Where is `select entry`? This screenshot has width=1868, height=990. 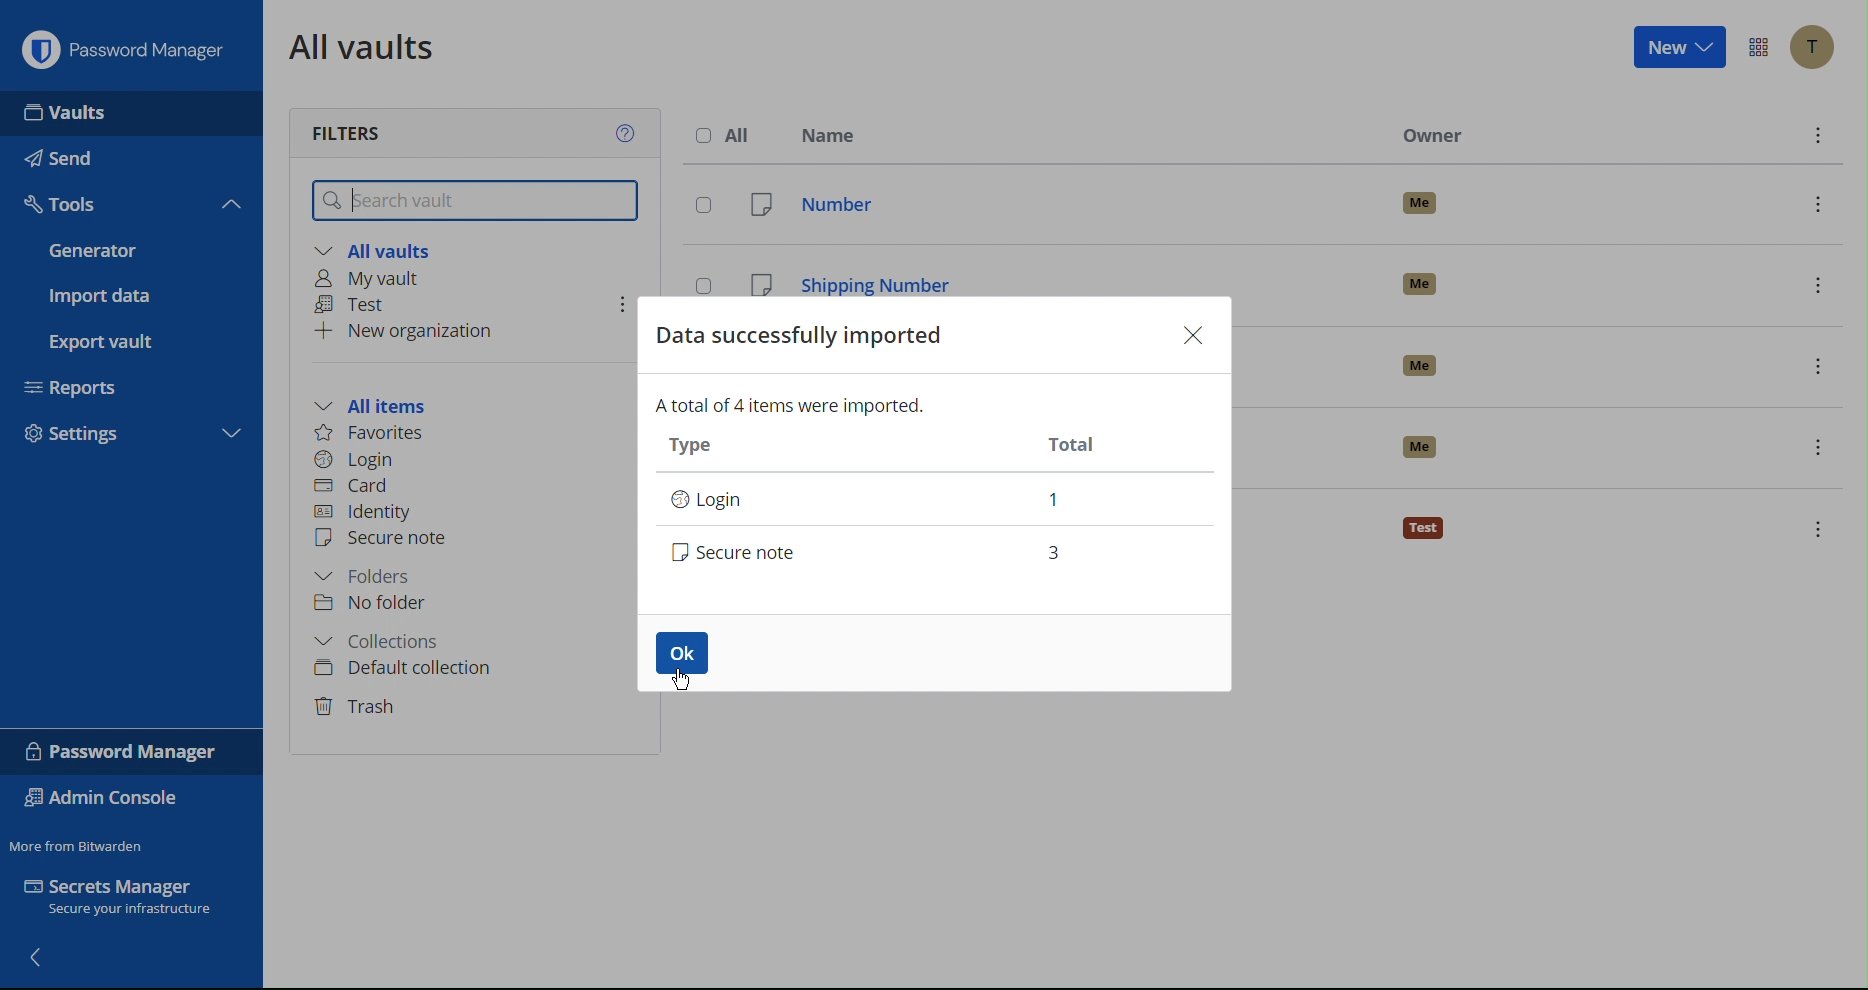
select entry is located at coordinates (700, 204).